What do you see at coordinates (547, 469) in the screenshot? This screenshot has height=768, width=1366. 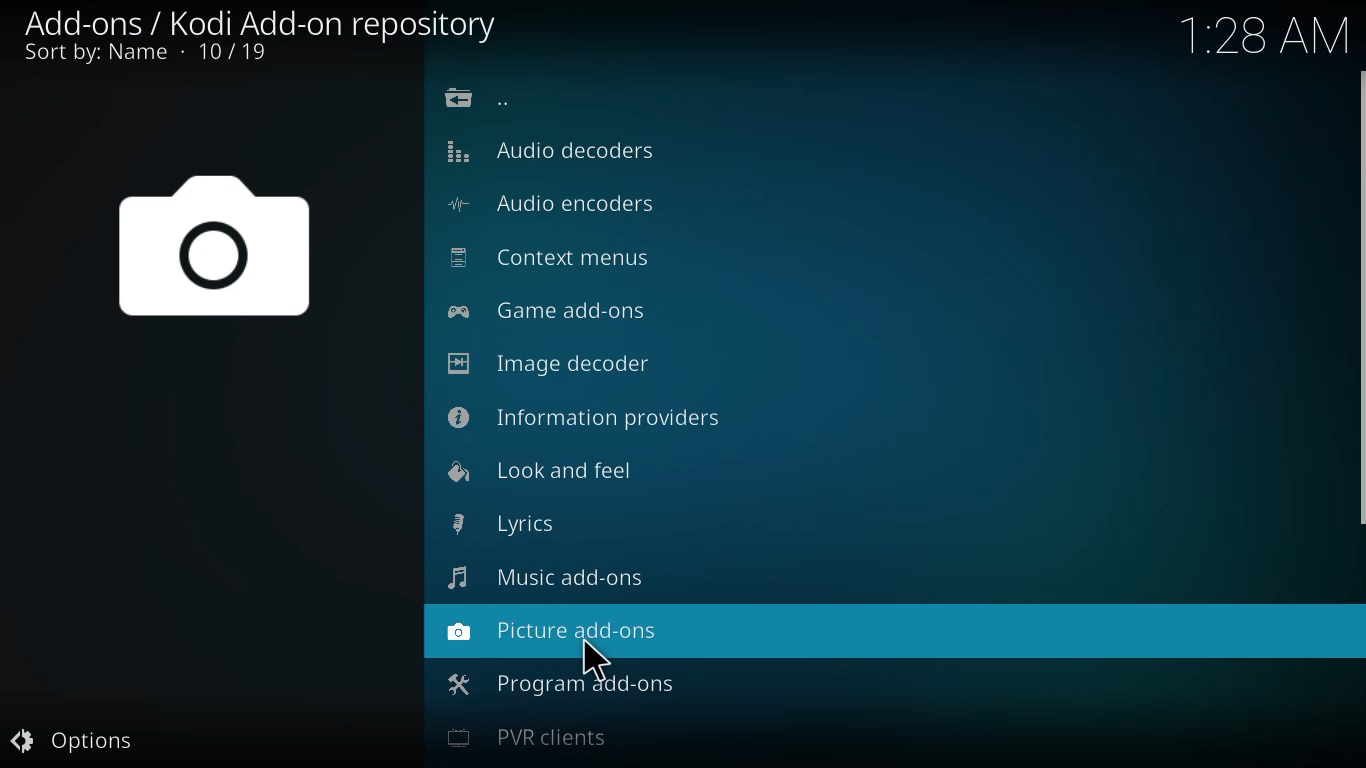 I see `look and feel` at bounding box center [547, 469].